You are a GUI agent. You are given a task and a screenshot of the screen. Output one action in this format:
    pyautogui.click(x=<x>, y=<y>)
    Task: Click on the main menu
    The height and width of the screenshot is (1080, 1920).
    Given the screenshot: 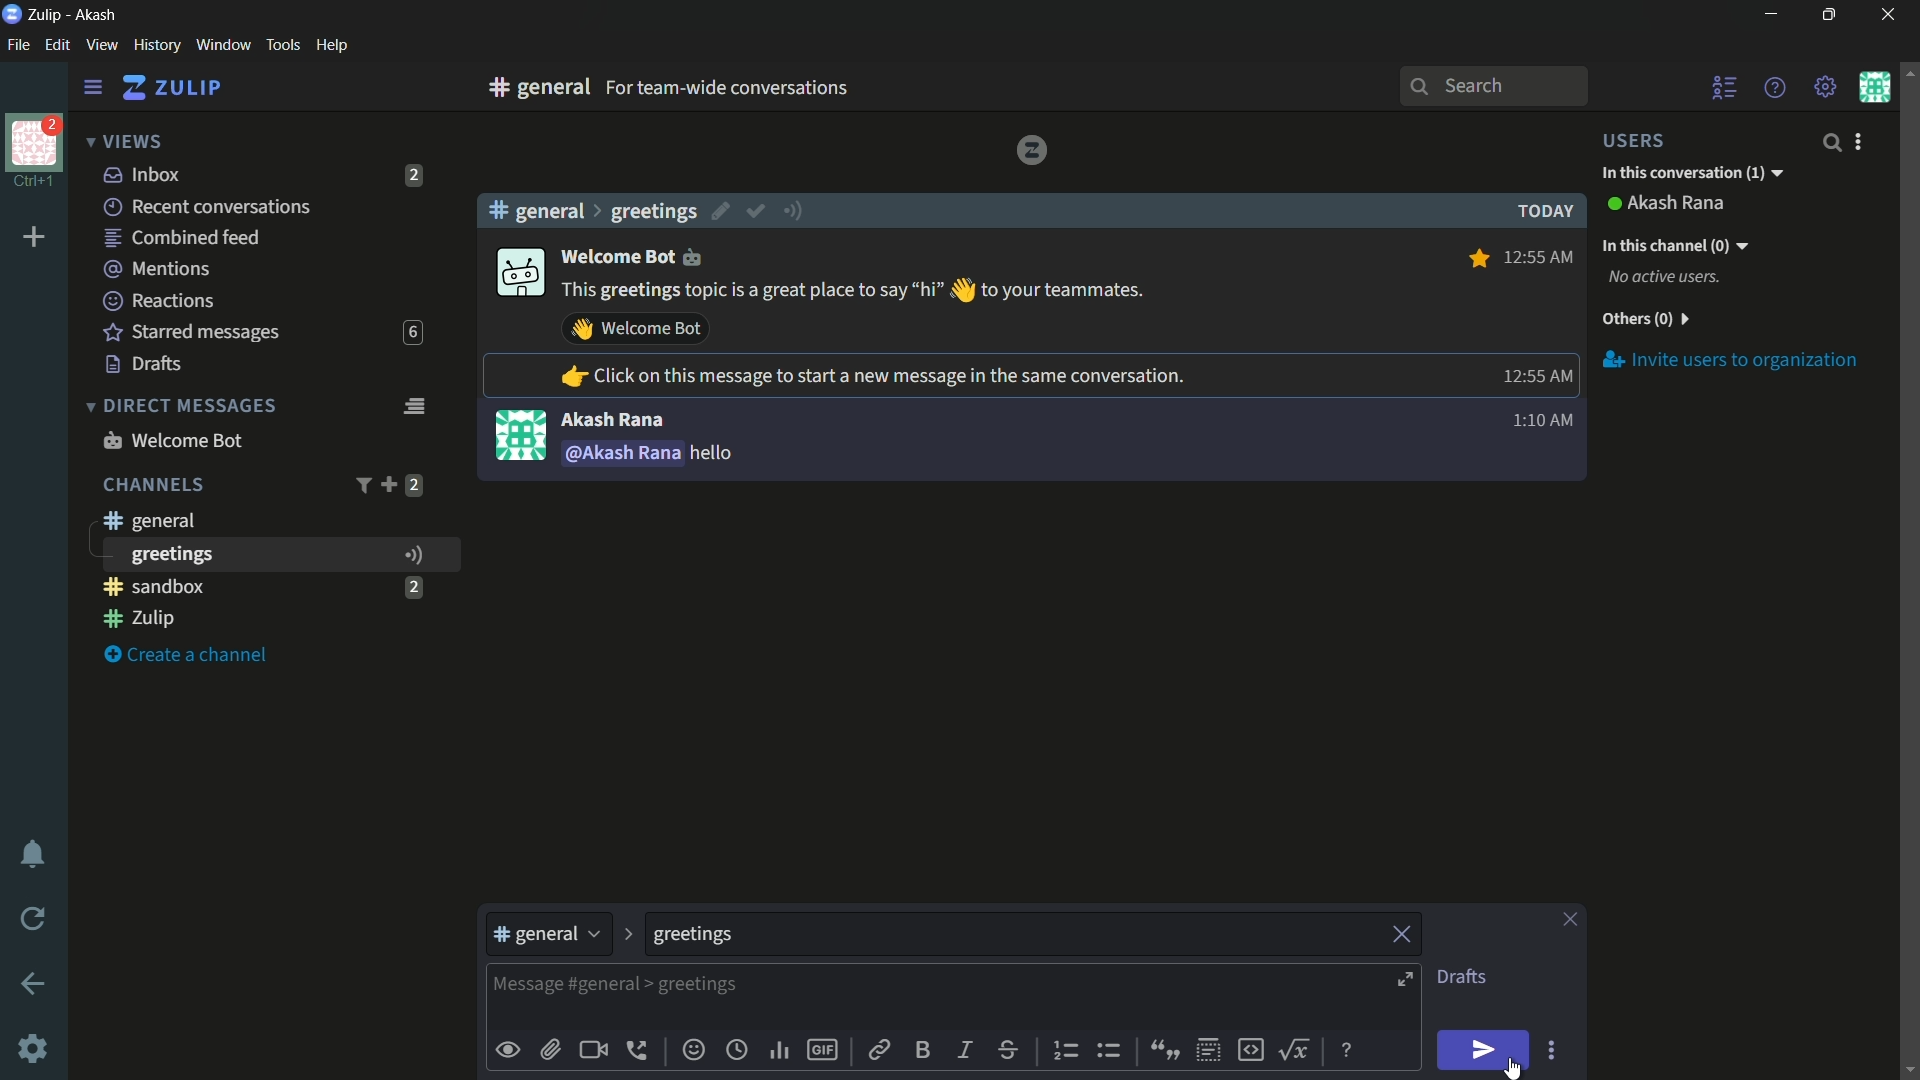 What is the action you would take?
    pyautogui.click(x=1826, y=87)
    